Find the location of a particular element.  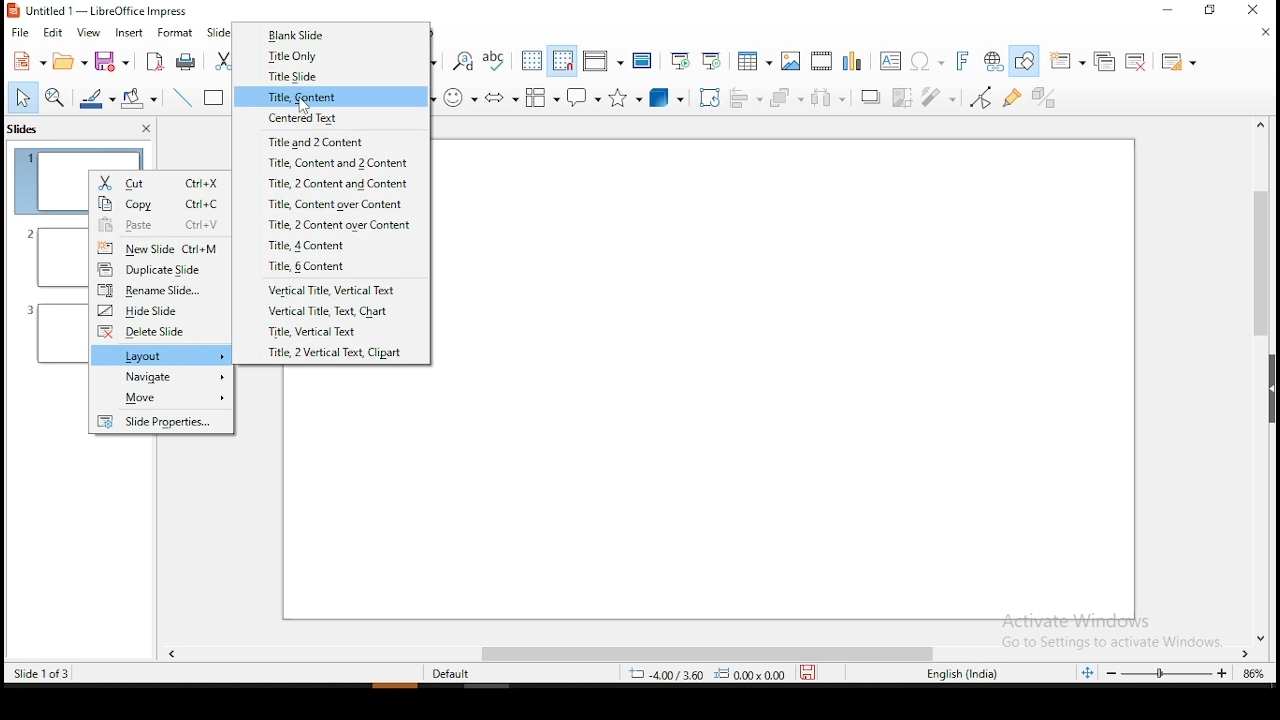

title, content and 2 content is located at coordinates (338, 163).